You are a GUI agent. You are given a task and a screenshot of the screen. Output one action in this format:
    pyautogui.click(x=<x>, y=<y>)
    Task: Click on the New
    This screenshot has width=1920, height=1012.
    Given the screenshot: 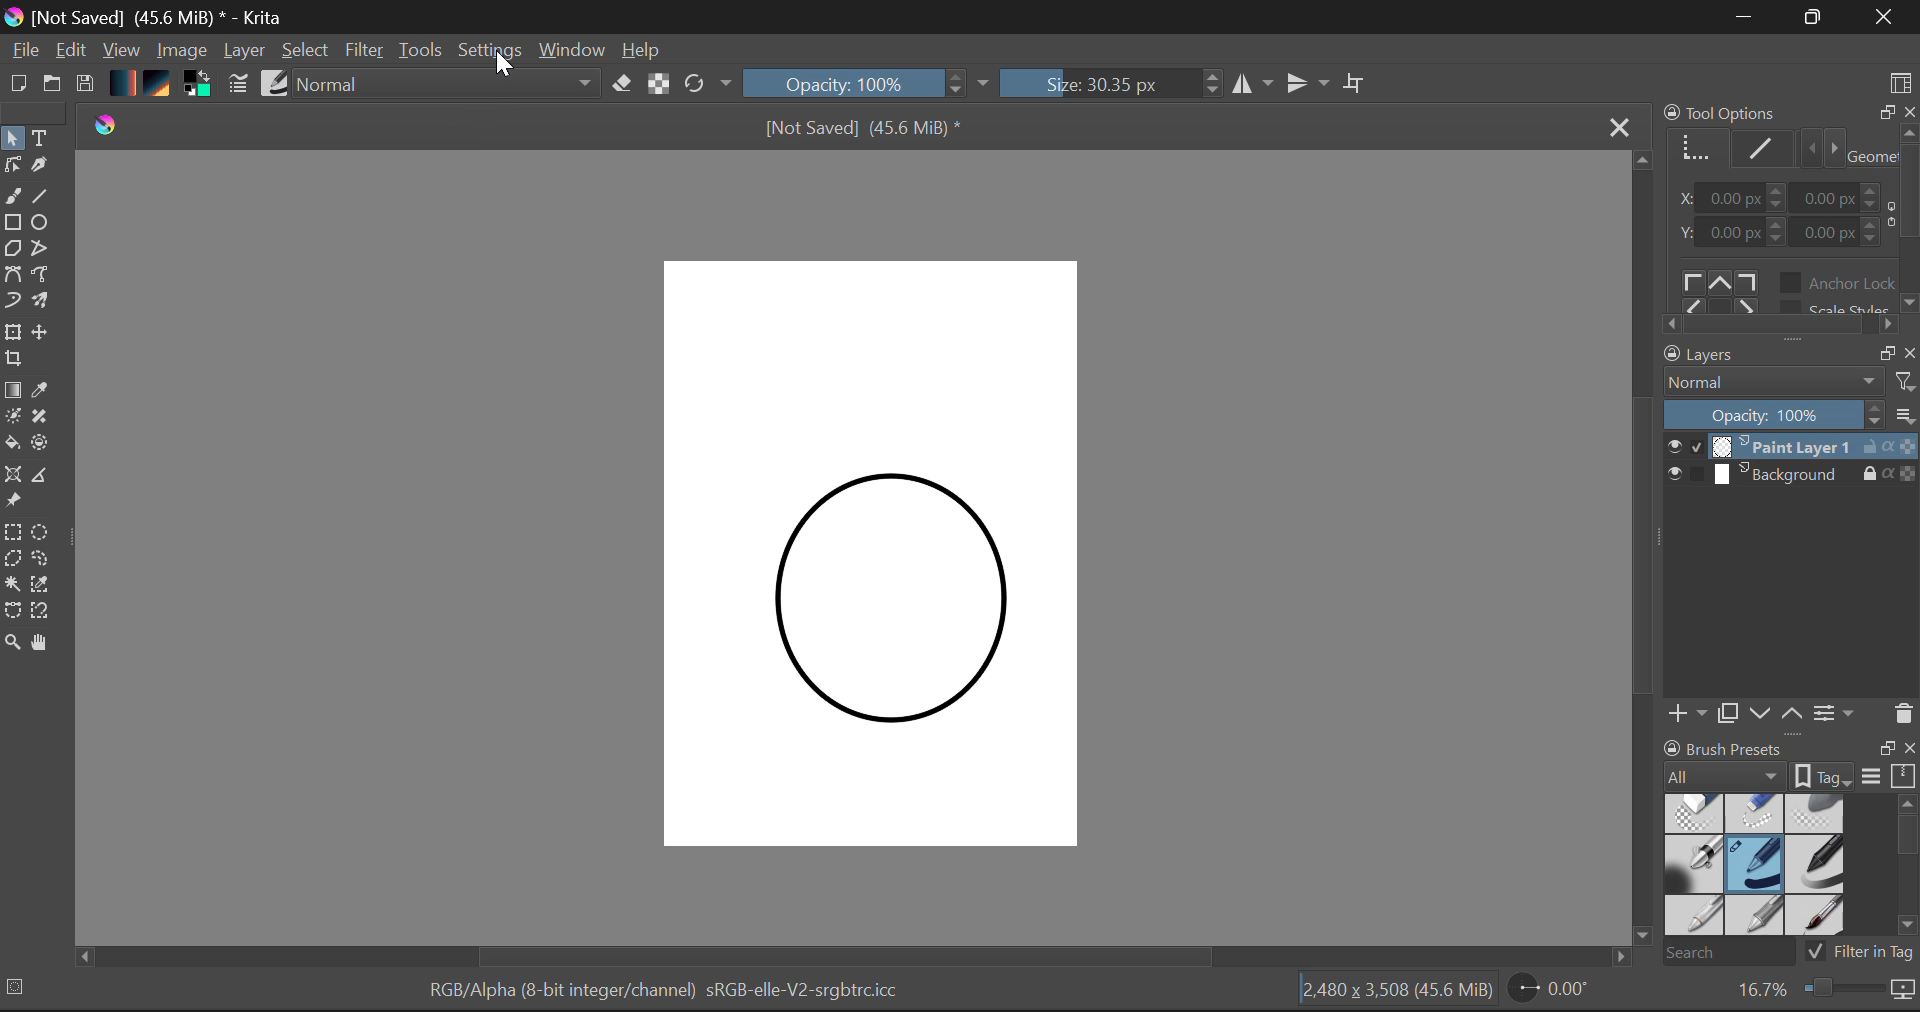 What is the action you would take?
    pyautogui.click(x=14, y=85)
    